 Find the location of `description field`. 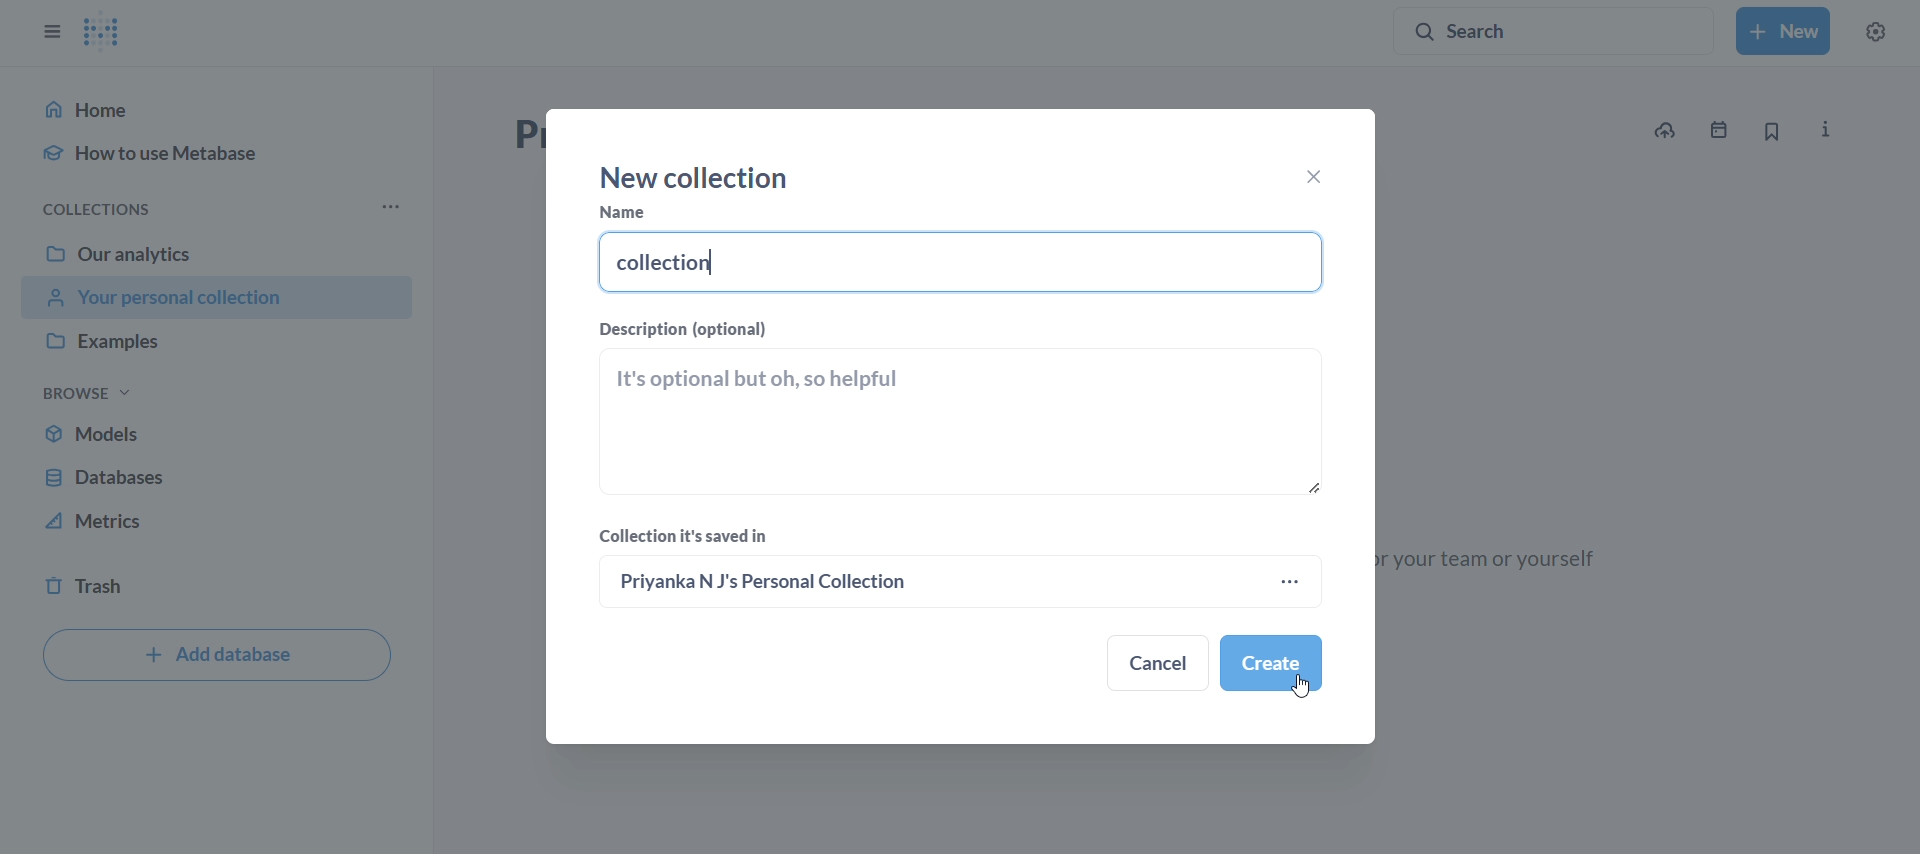

description field is located at coordinates (961, 430).